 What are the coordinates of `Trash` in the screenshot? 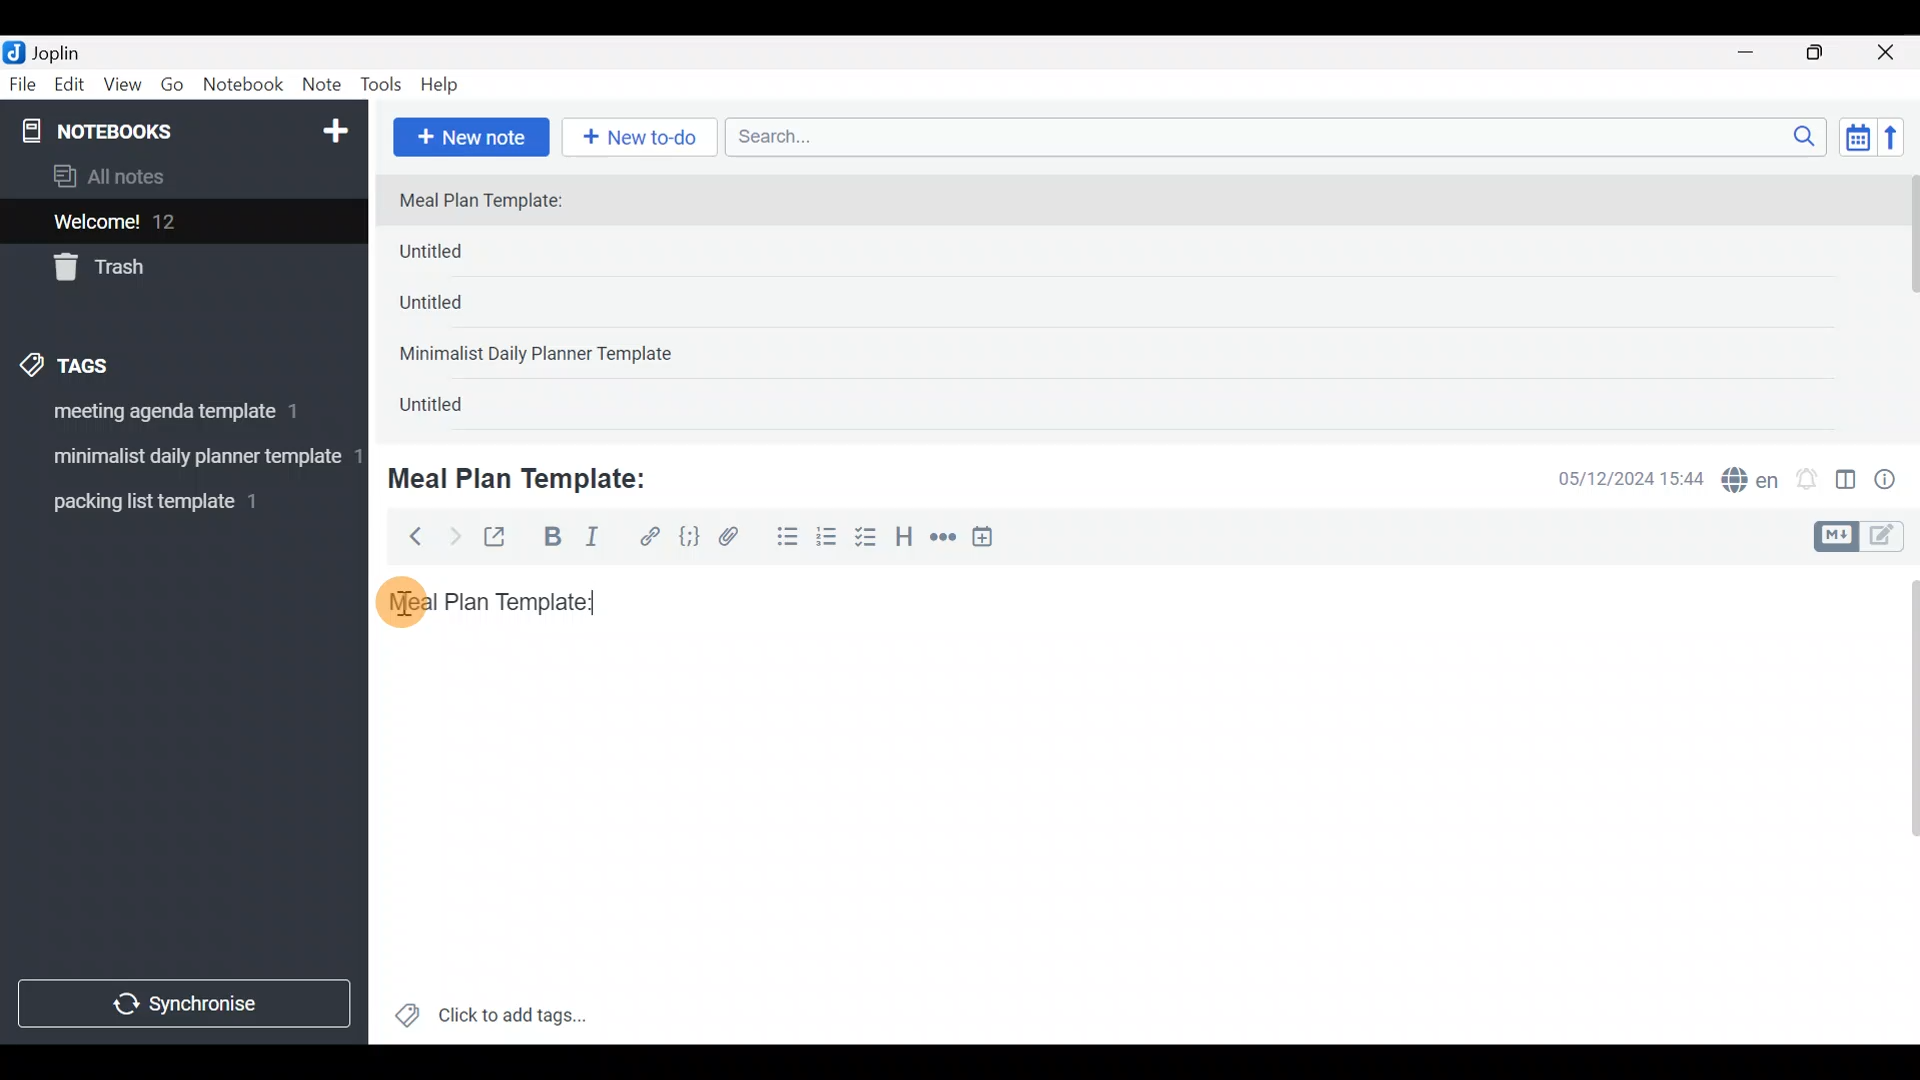 It's located at (172, 269).